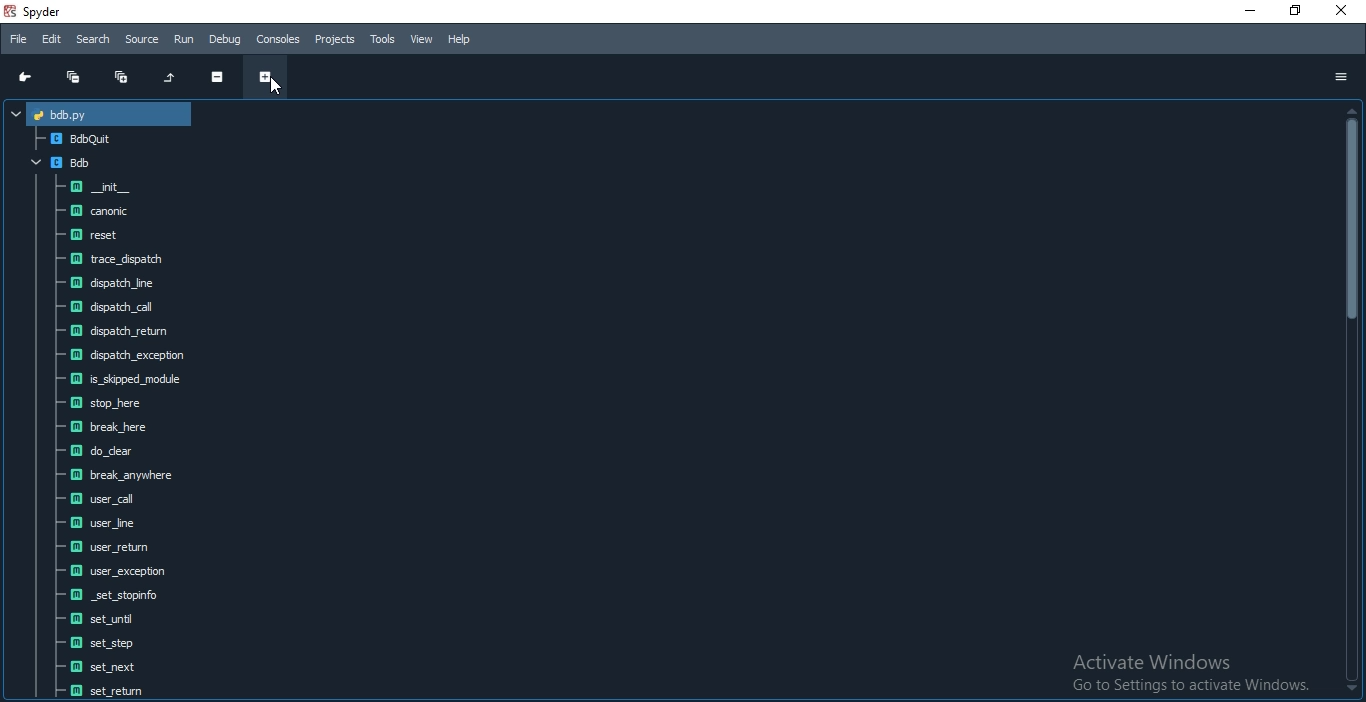  I want to click on Consoles, so click(278, 38).